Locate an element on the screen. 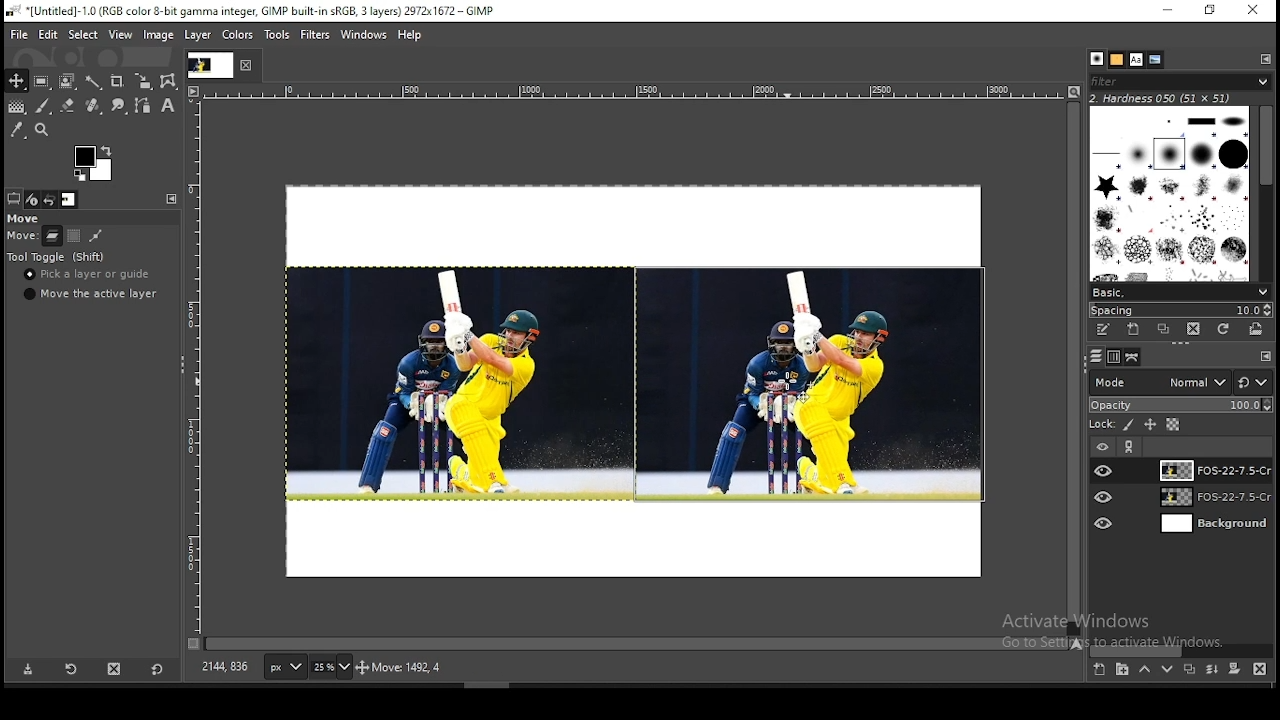 This screenshot has width=1280, height=720. opacity is located at coordinates (1180, 406).